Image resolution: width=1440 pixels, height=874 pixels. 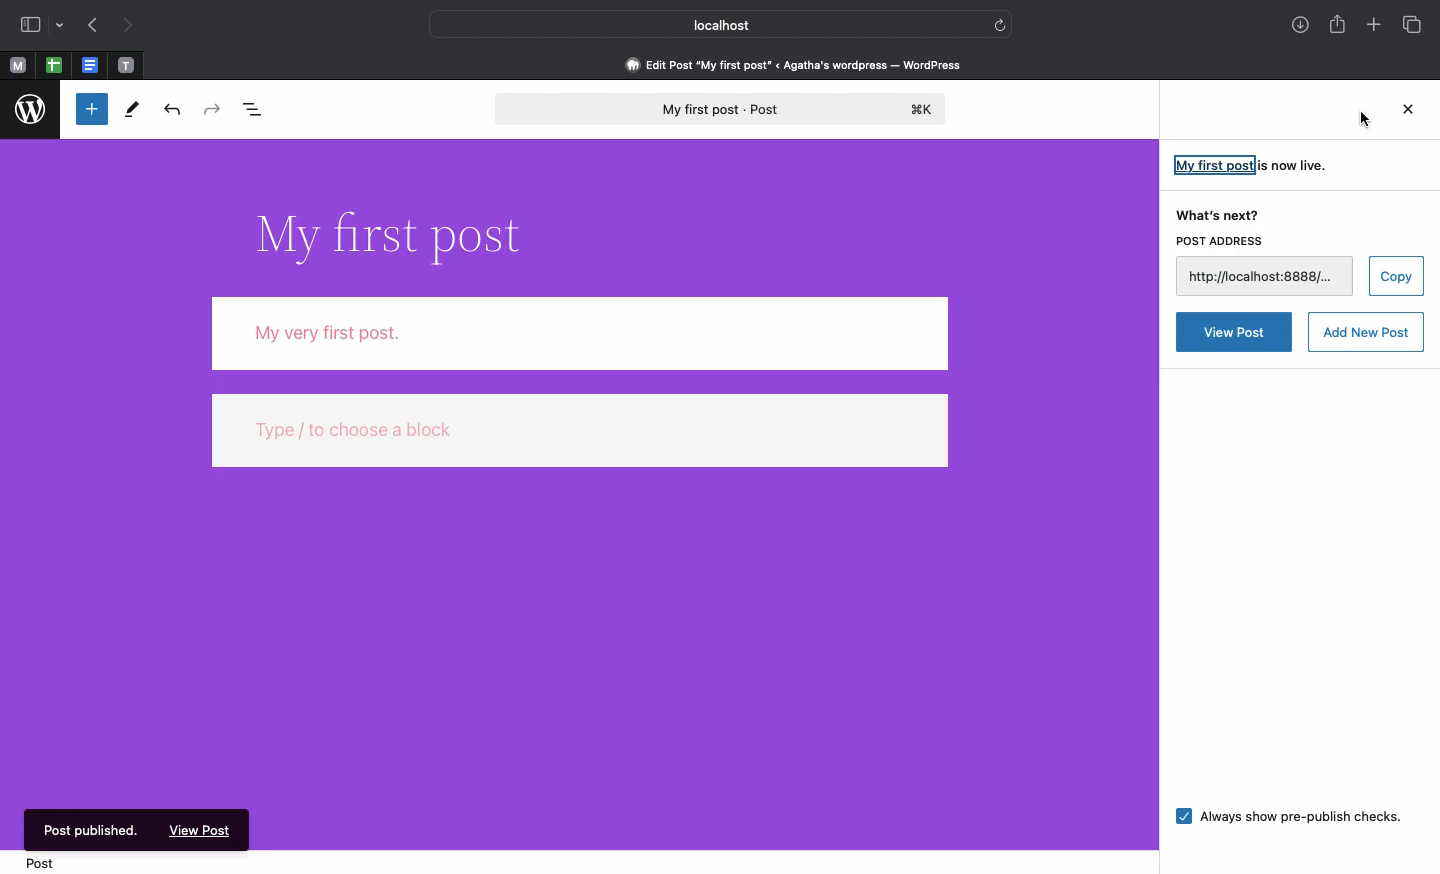 I want to click on Post published, so click(x=96, y=828).